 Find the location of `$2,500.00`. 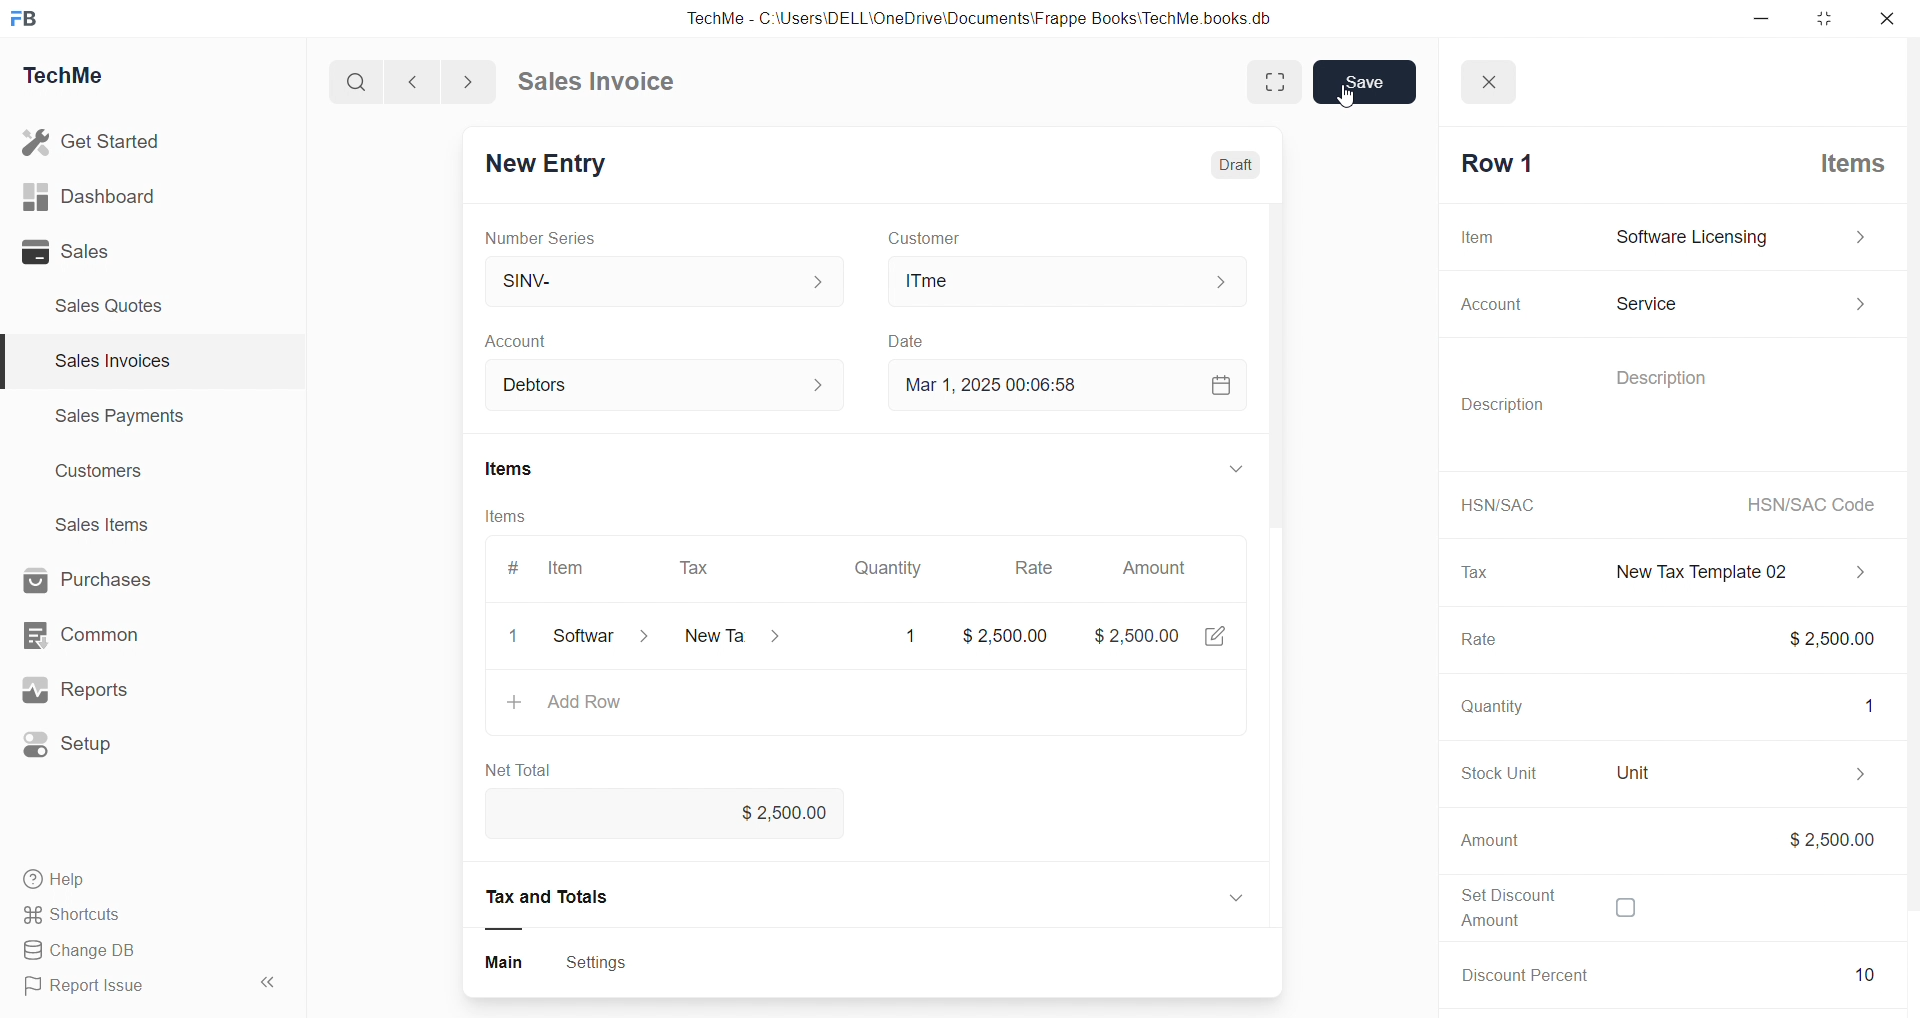

$2,500.00 is located at coordinates (1816, 637).